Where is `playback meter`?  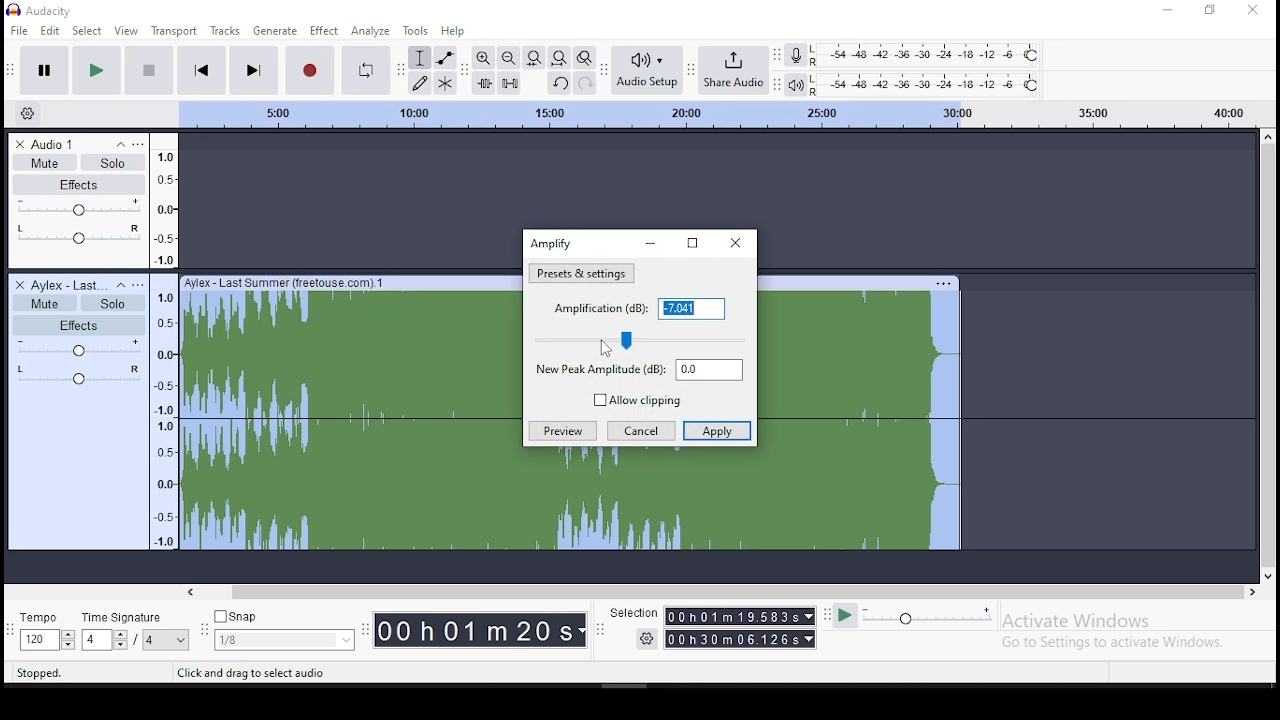
playback meter is located at coordinates (795, 85).